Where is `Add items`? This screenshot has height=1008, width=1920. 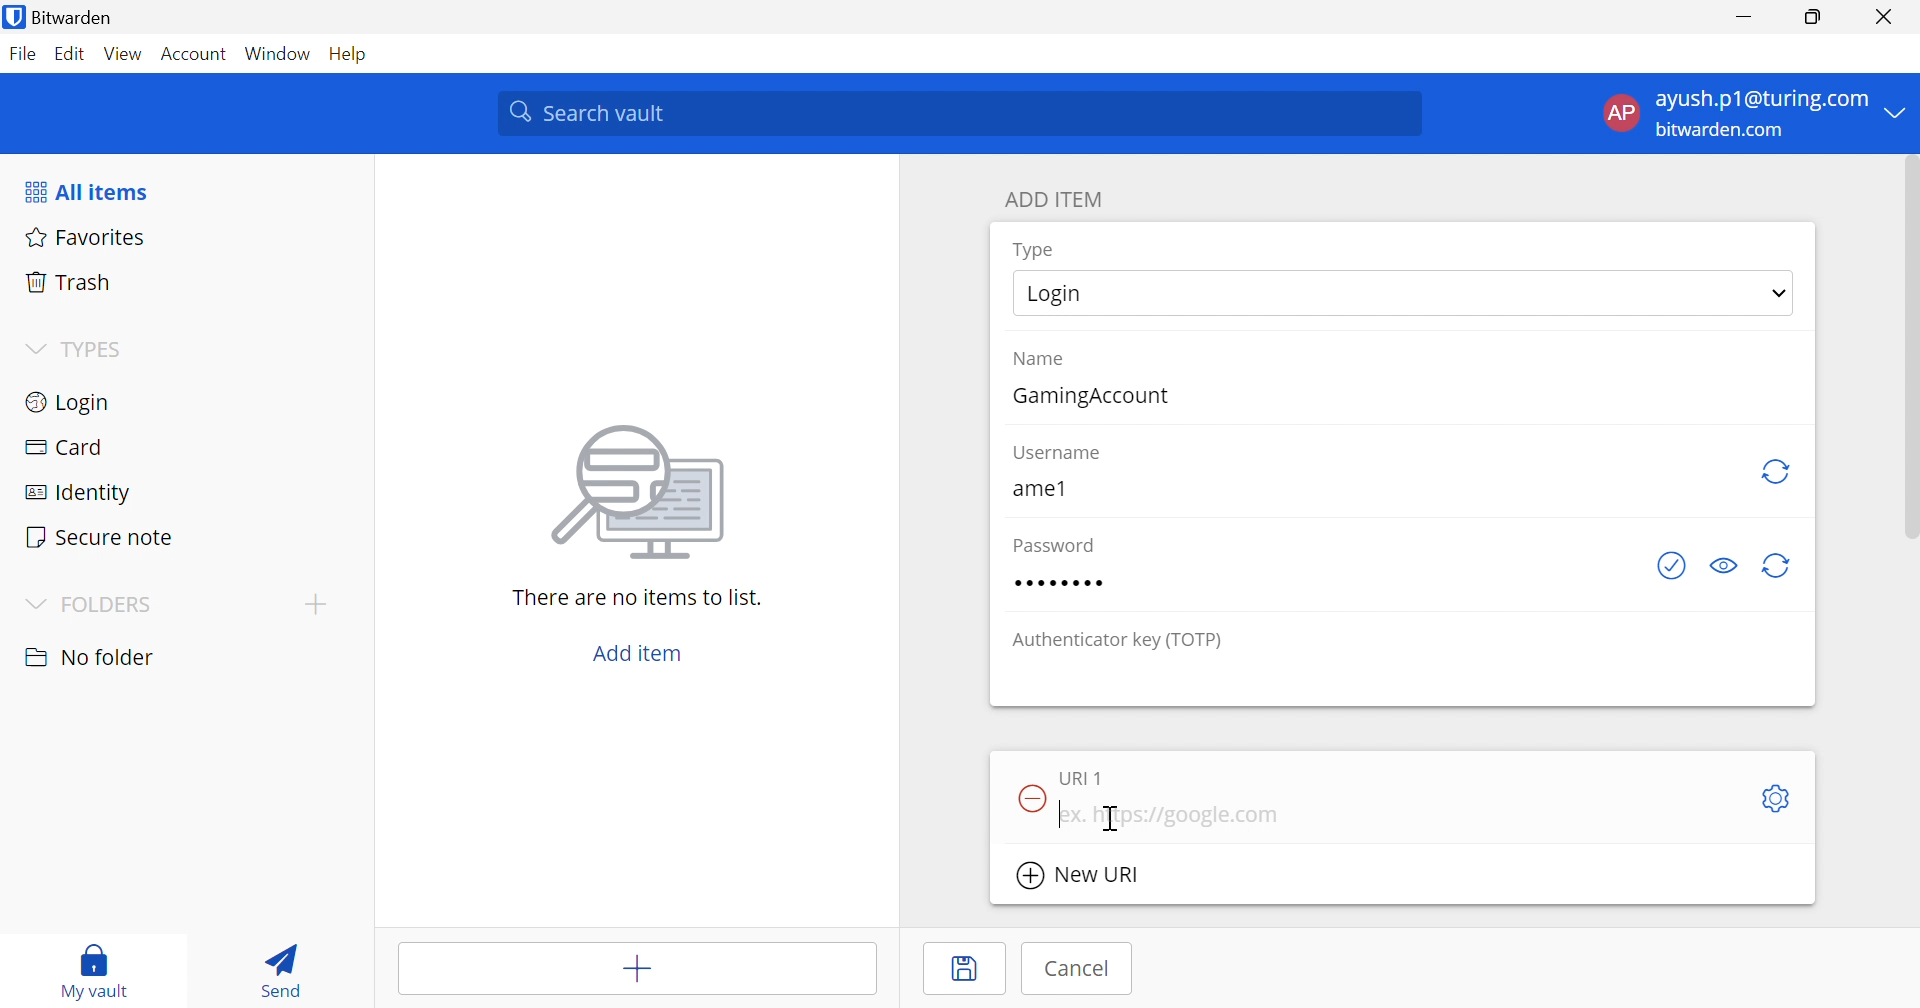 Add items is located at coordinates (634, 969).